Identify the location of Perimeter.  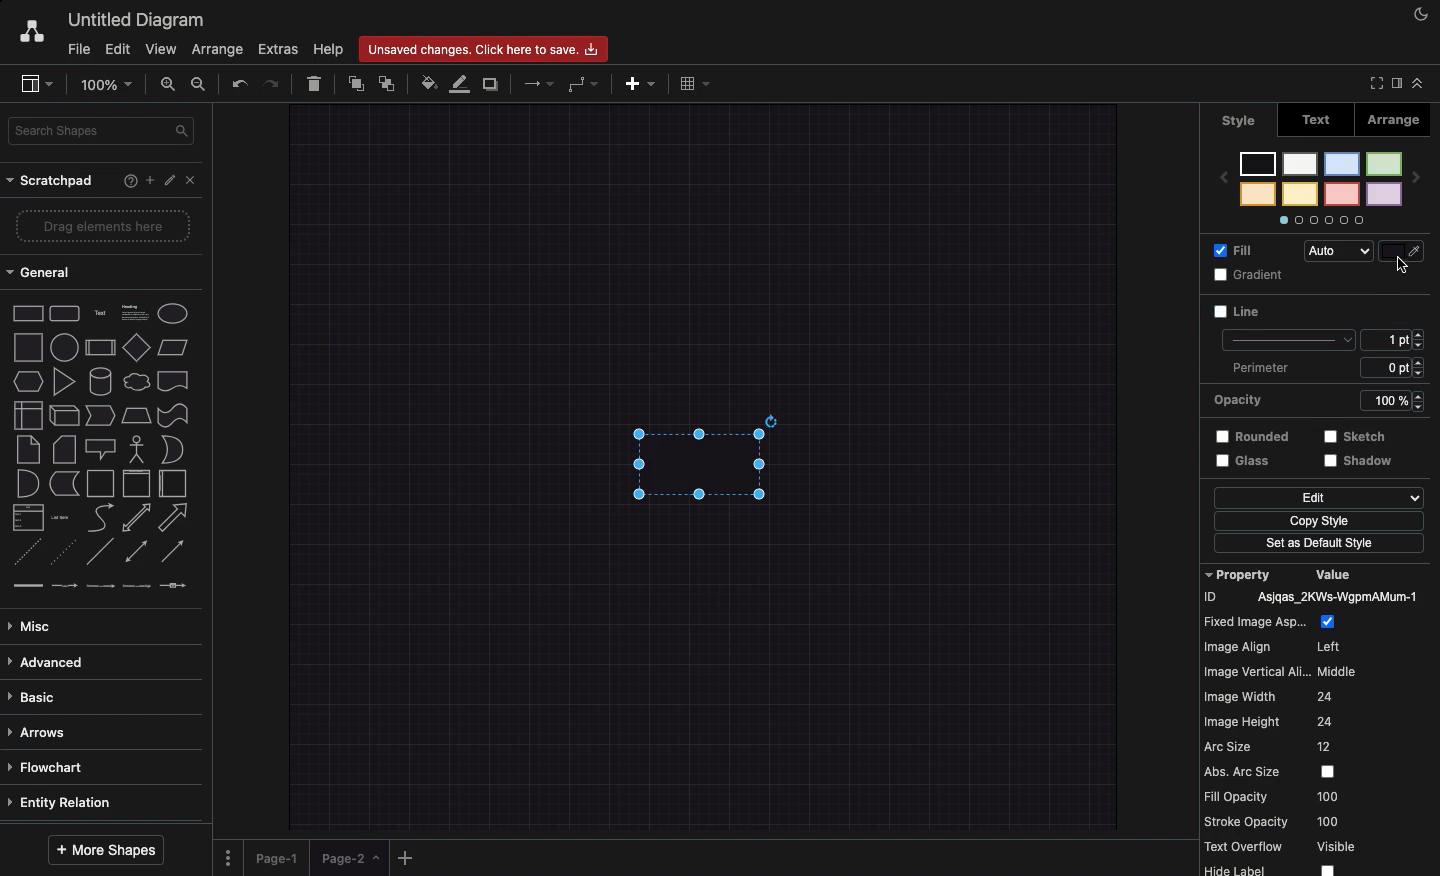
(1259, 368).